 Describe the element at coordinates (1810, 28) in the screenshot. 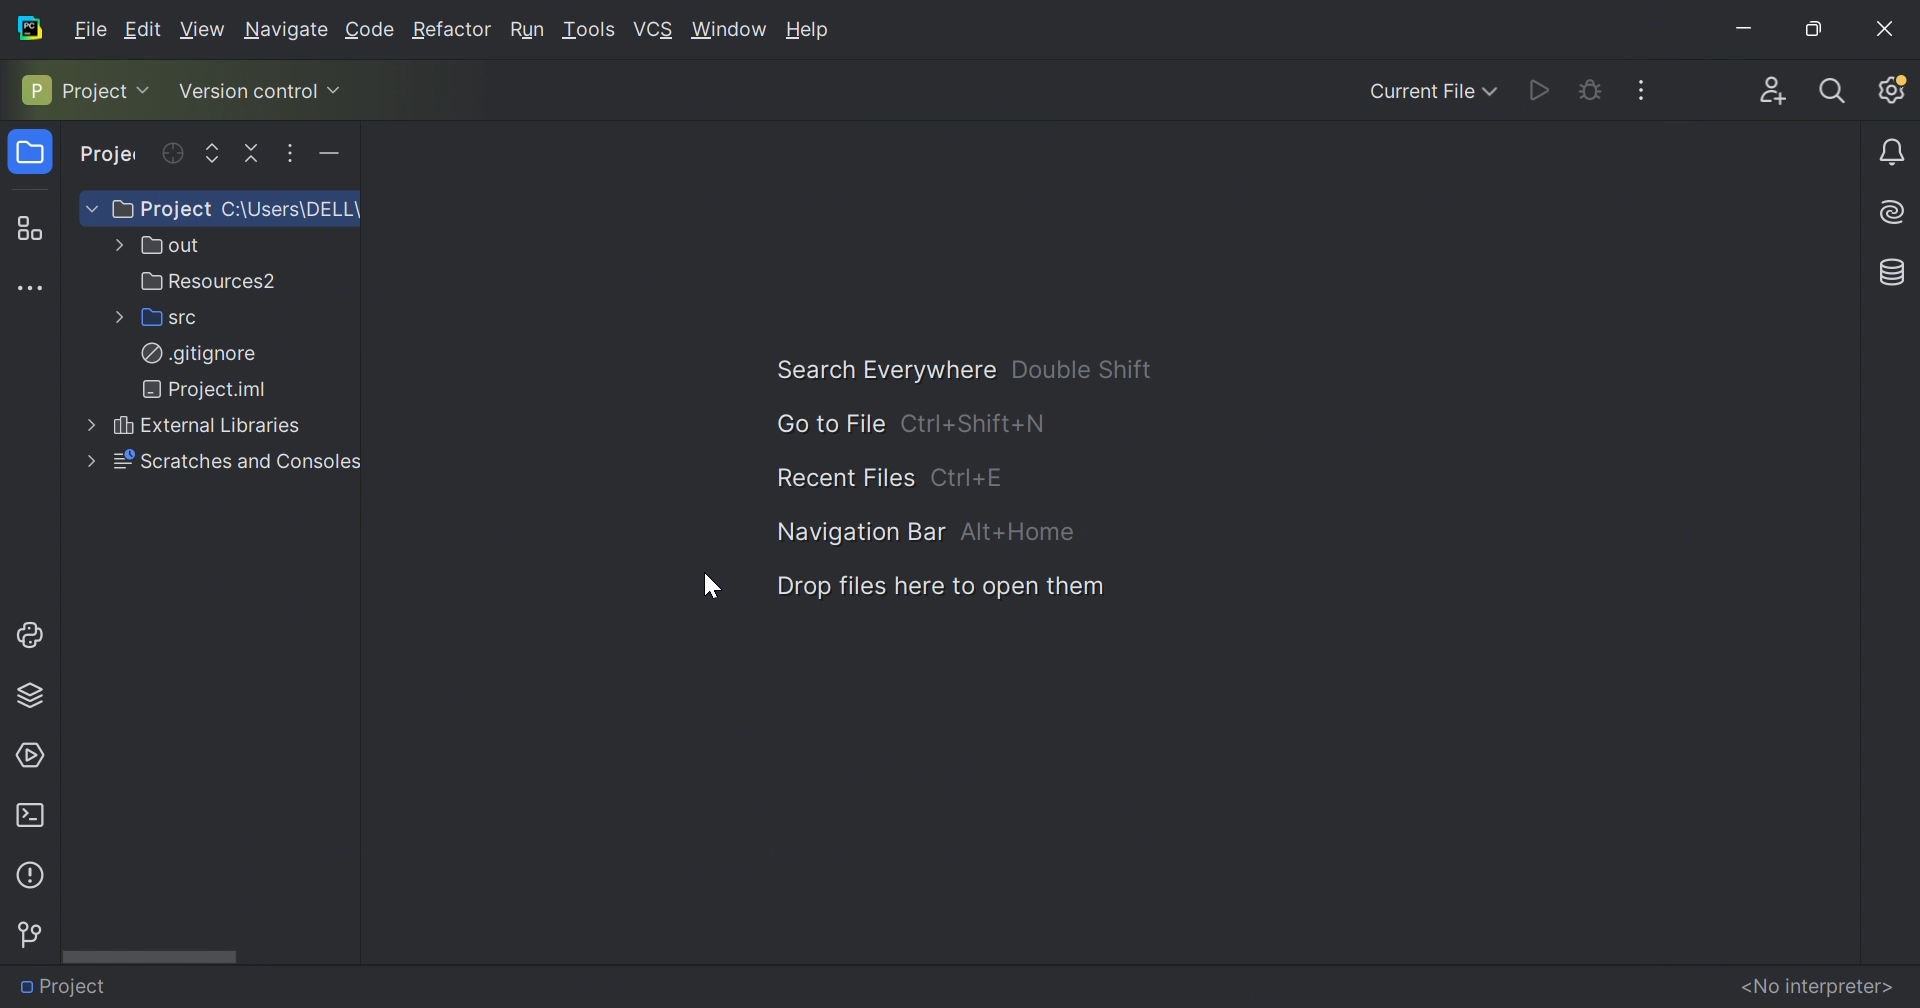

I see `Restore Down` at that location.